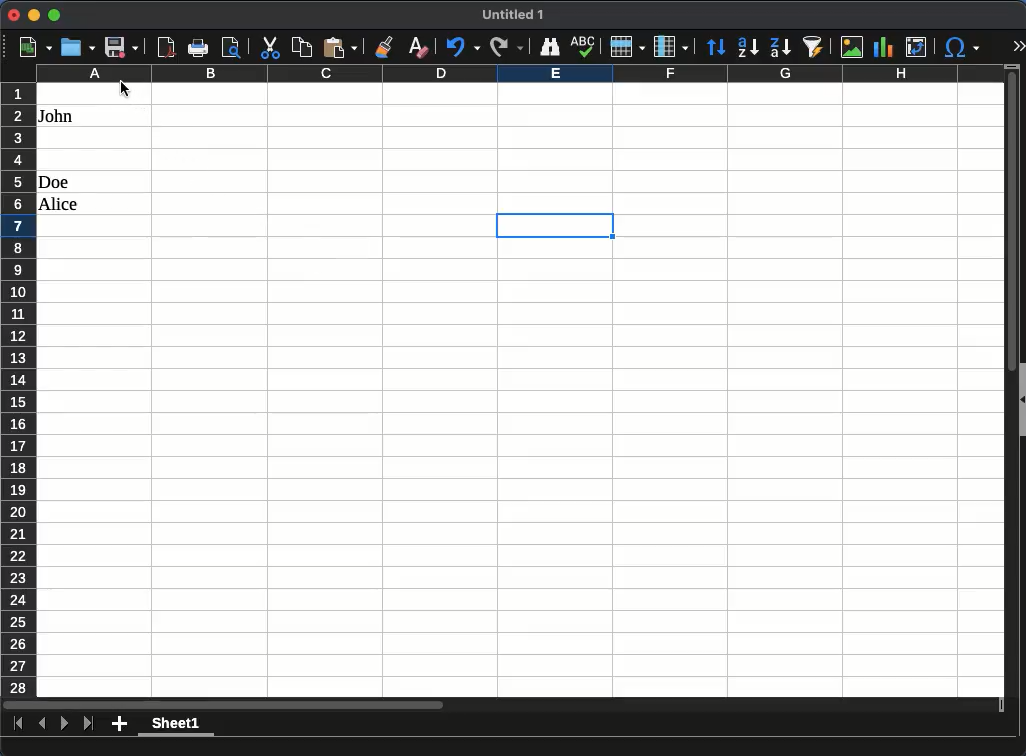 This screenshot has height=756, width=1026. I want to click on John, so click(58, 116).